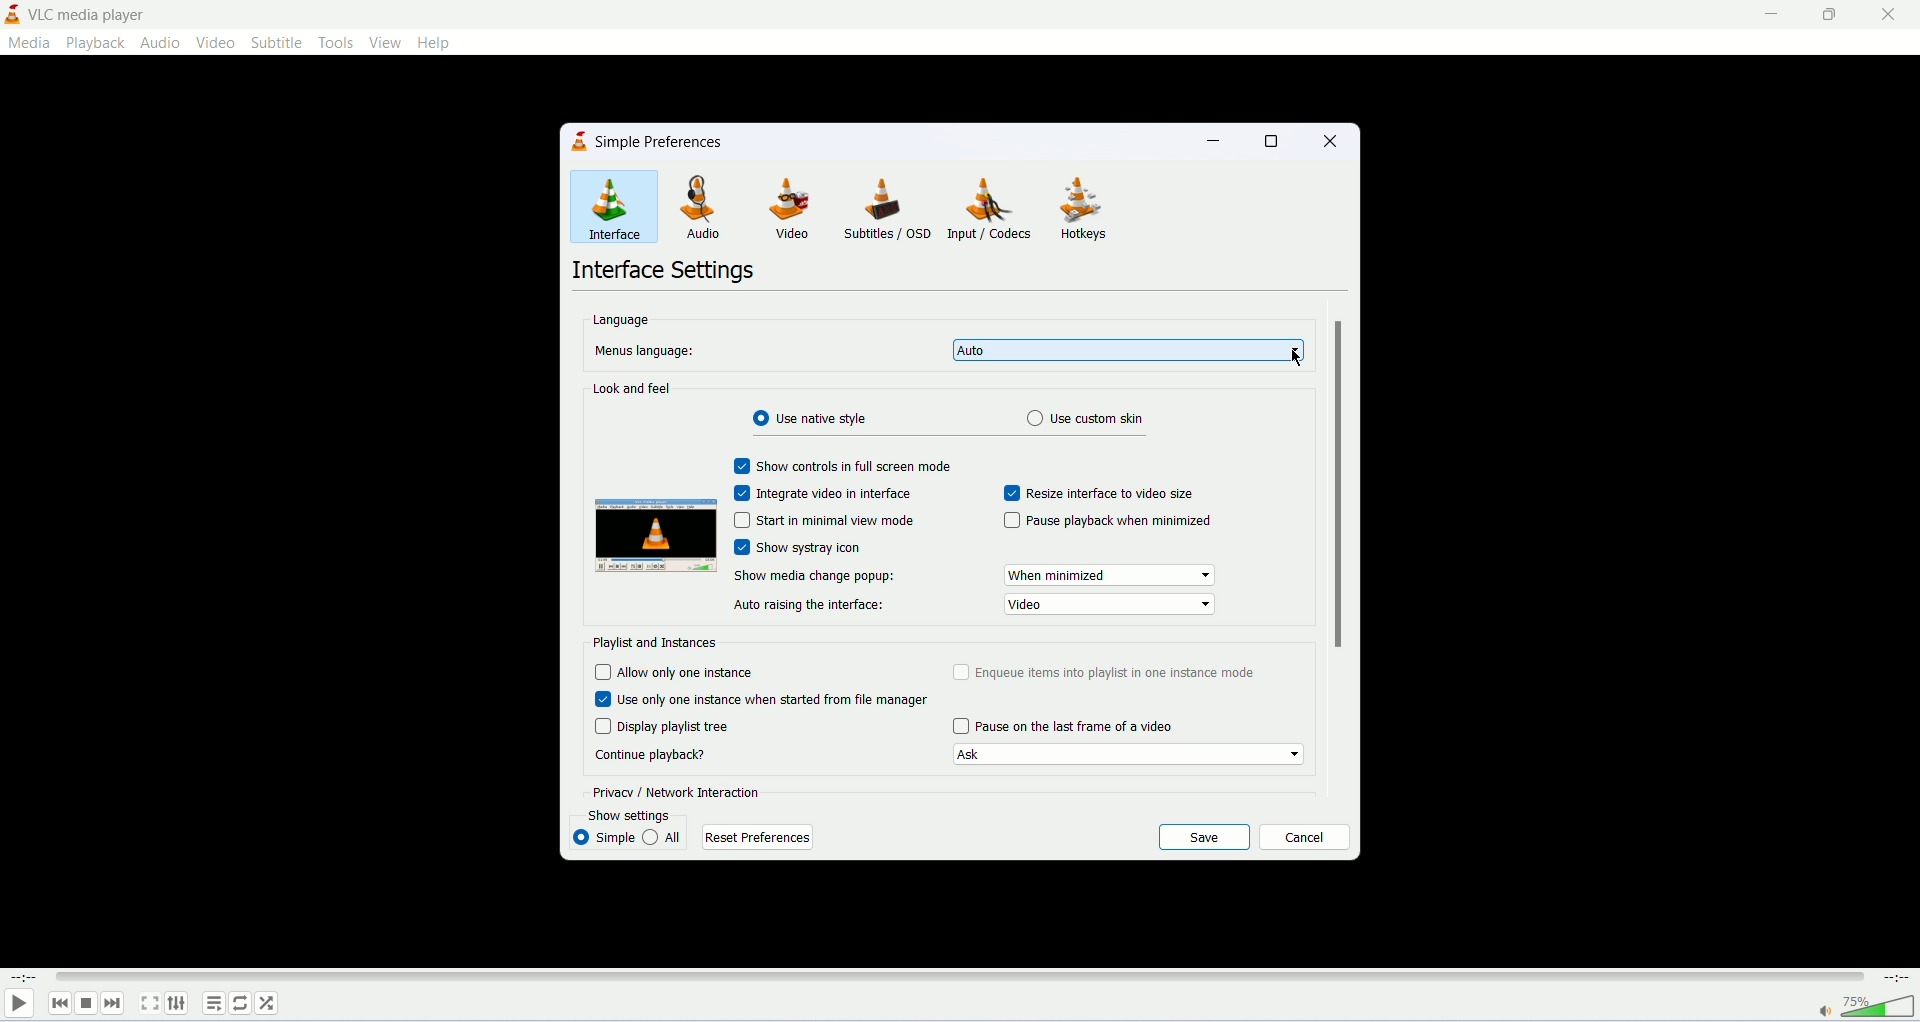  What do you see at coordinates (887, 210) in the screenshot?
I see `subtitles` at bounding box center [887, 210].